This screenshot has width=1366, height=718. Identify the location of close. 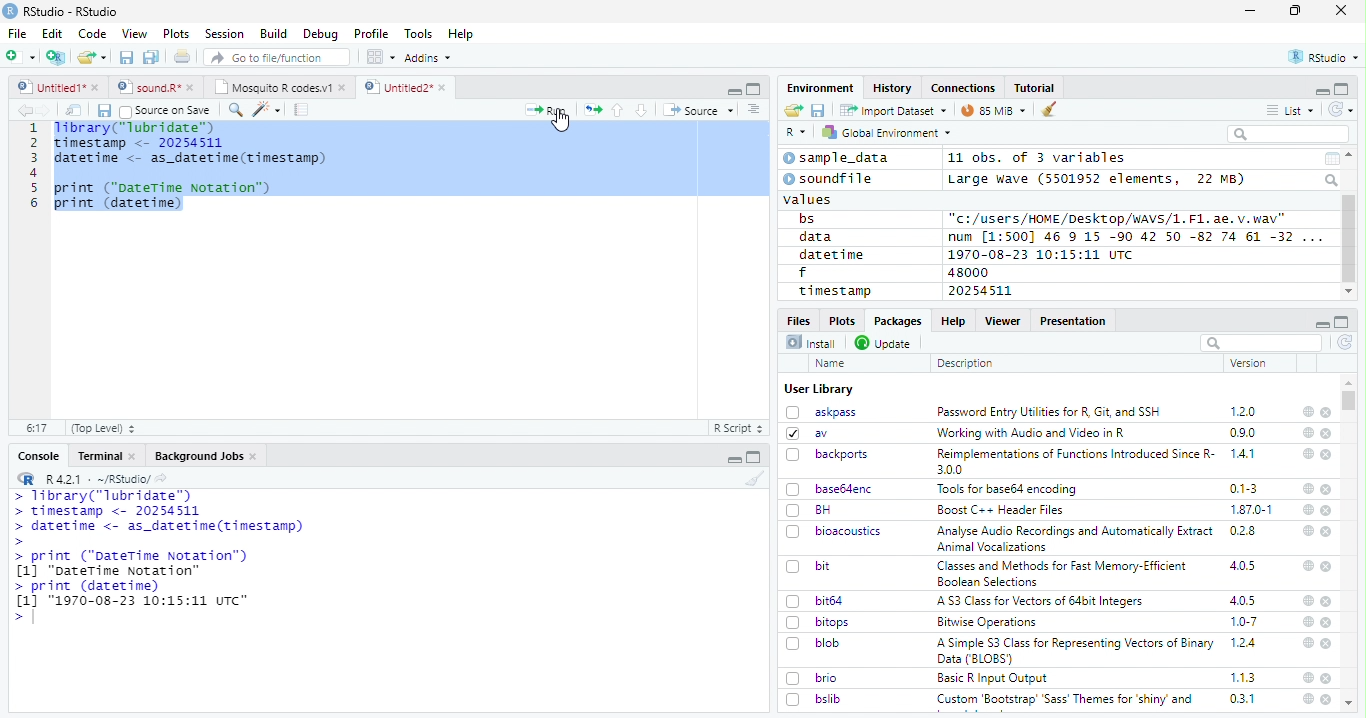
(1327, 678).